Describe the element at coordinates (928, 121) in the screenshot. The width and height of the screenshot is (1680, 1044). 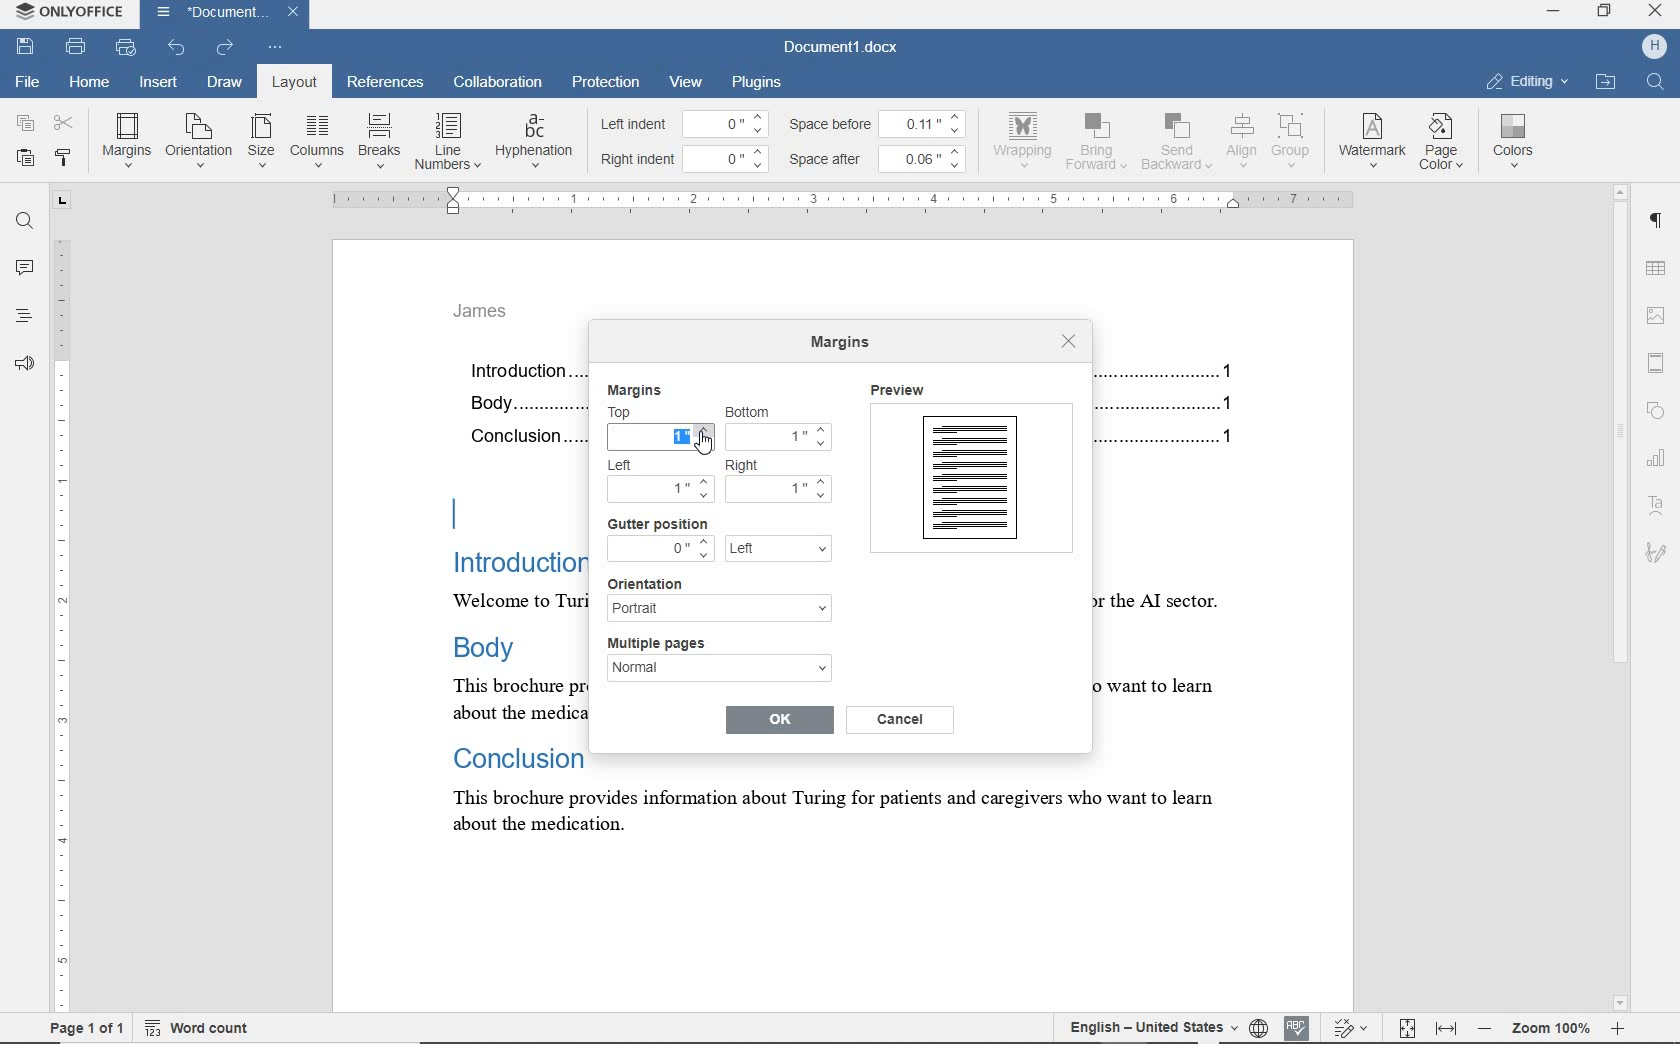
I see `0.11` at that location.